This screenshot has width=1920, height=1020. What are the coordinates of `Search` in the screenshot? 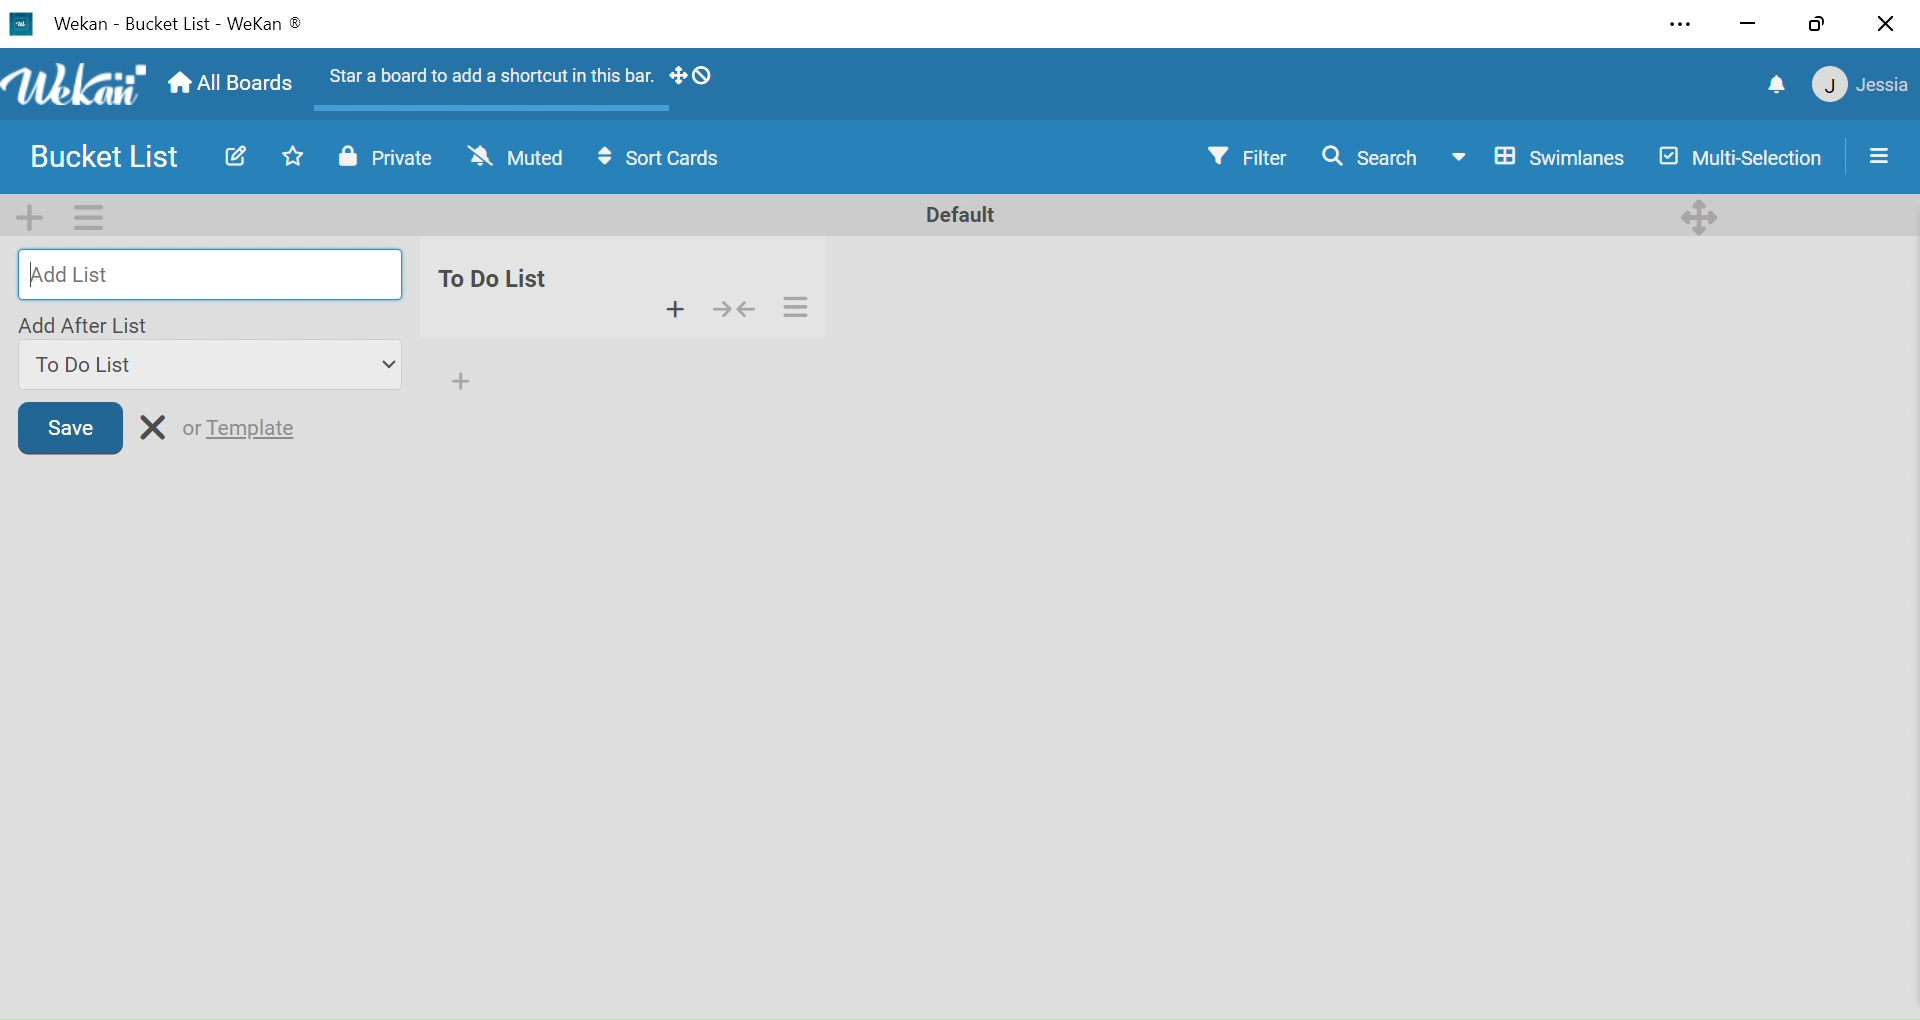 It's located at (1369, 156).